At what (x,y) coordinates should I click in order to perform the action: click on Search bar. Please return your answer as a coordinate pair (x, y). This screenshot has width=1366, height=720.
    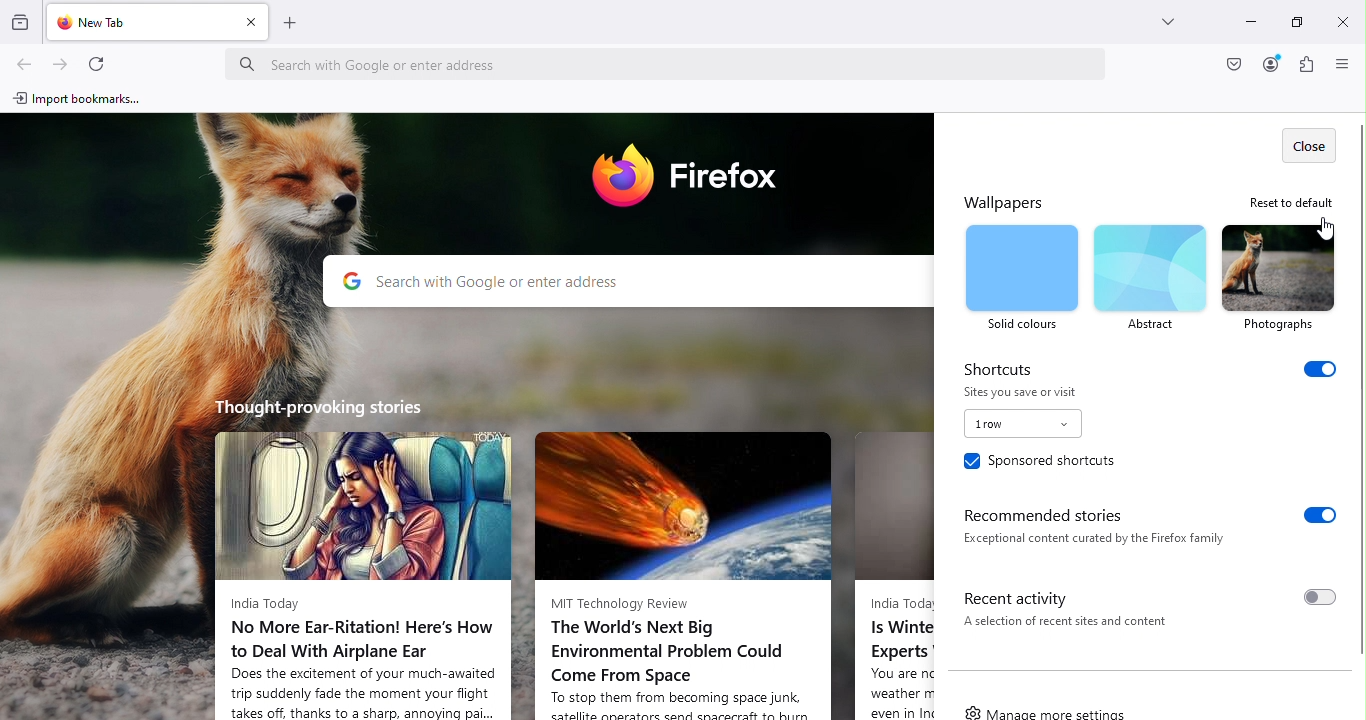
    Looking at the image, I should click on (672, 58).